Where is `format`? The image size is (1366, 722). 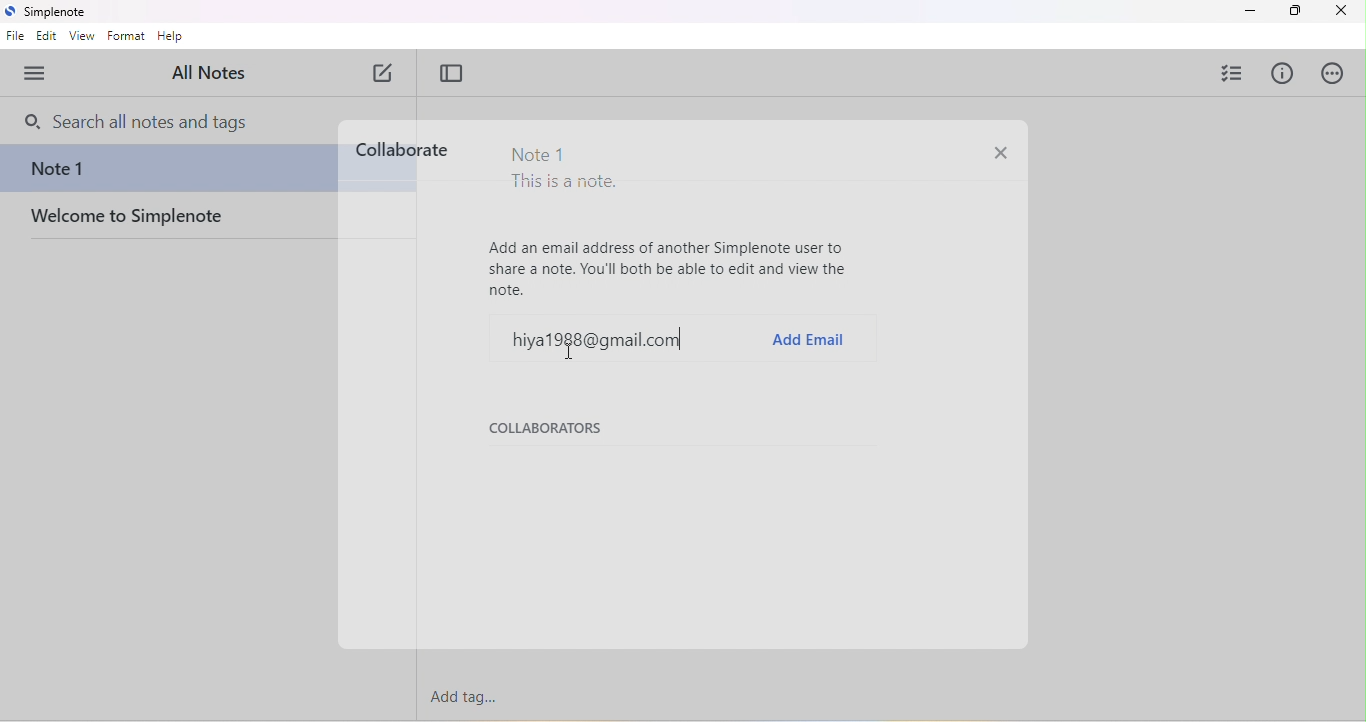
format is located at coordinates (126, 36).